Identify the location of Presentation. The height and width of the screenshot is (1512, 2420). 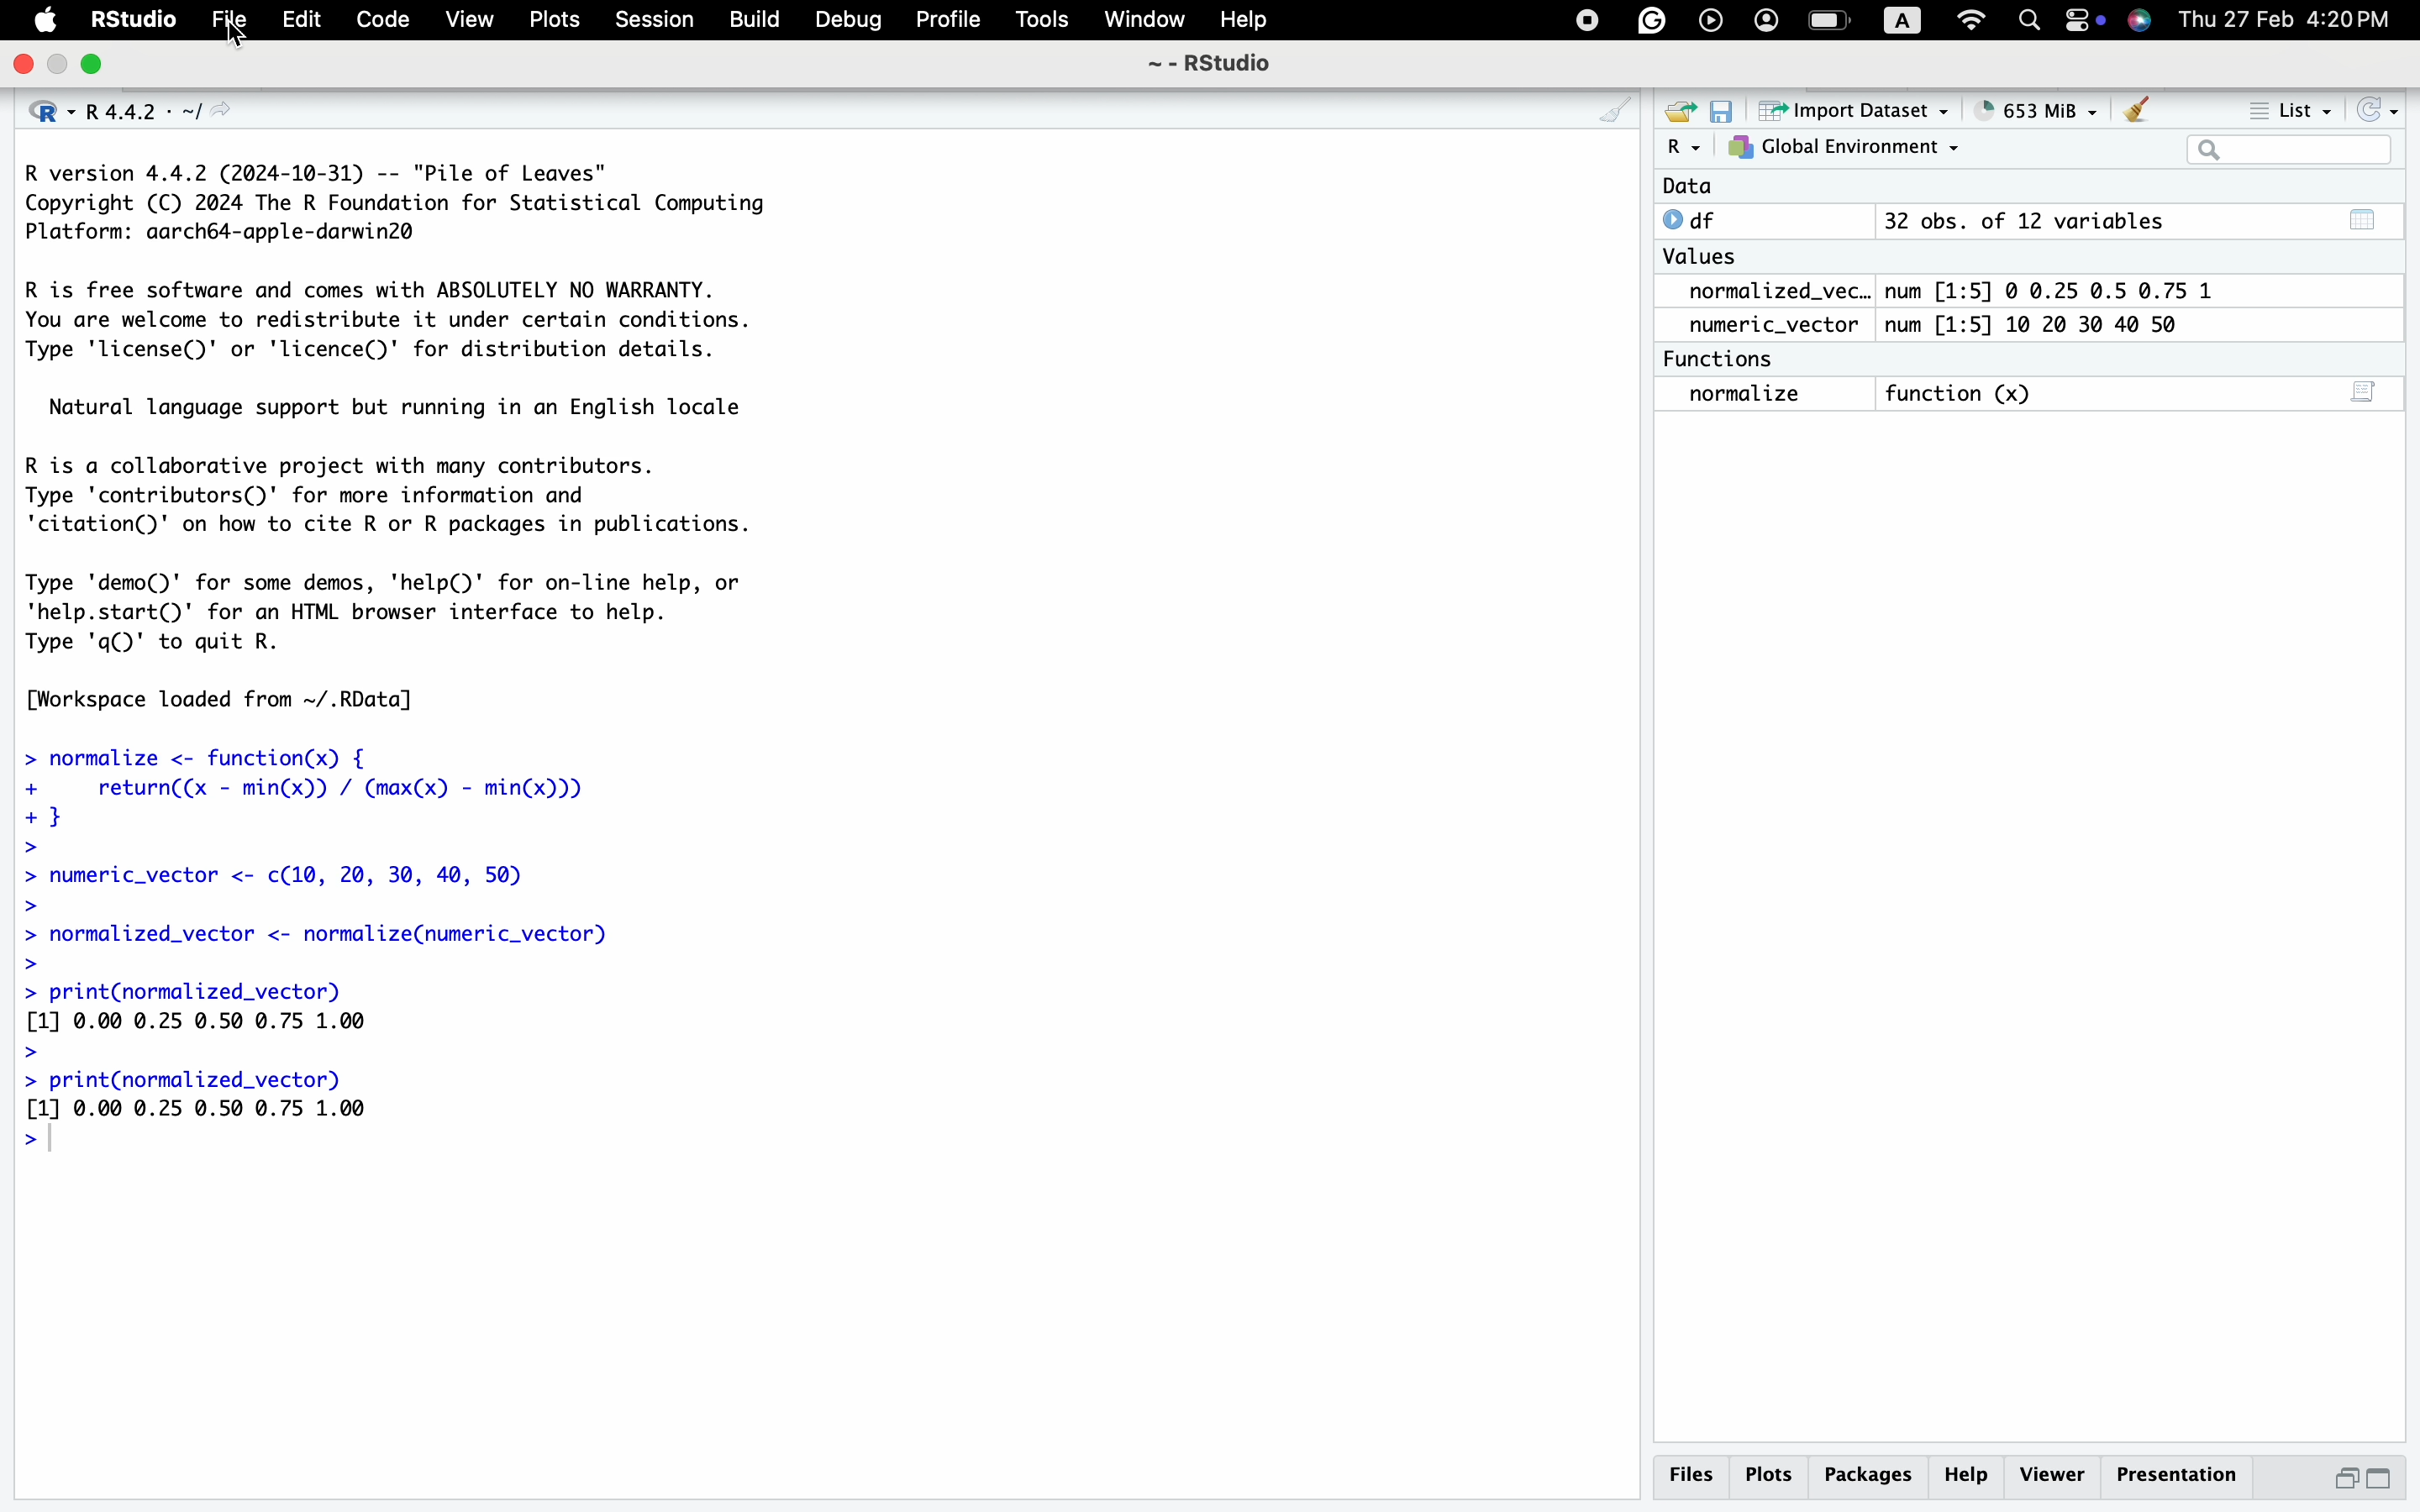
(2180, 1472).